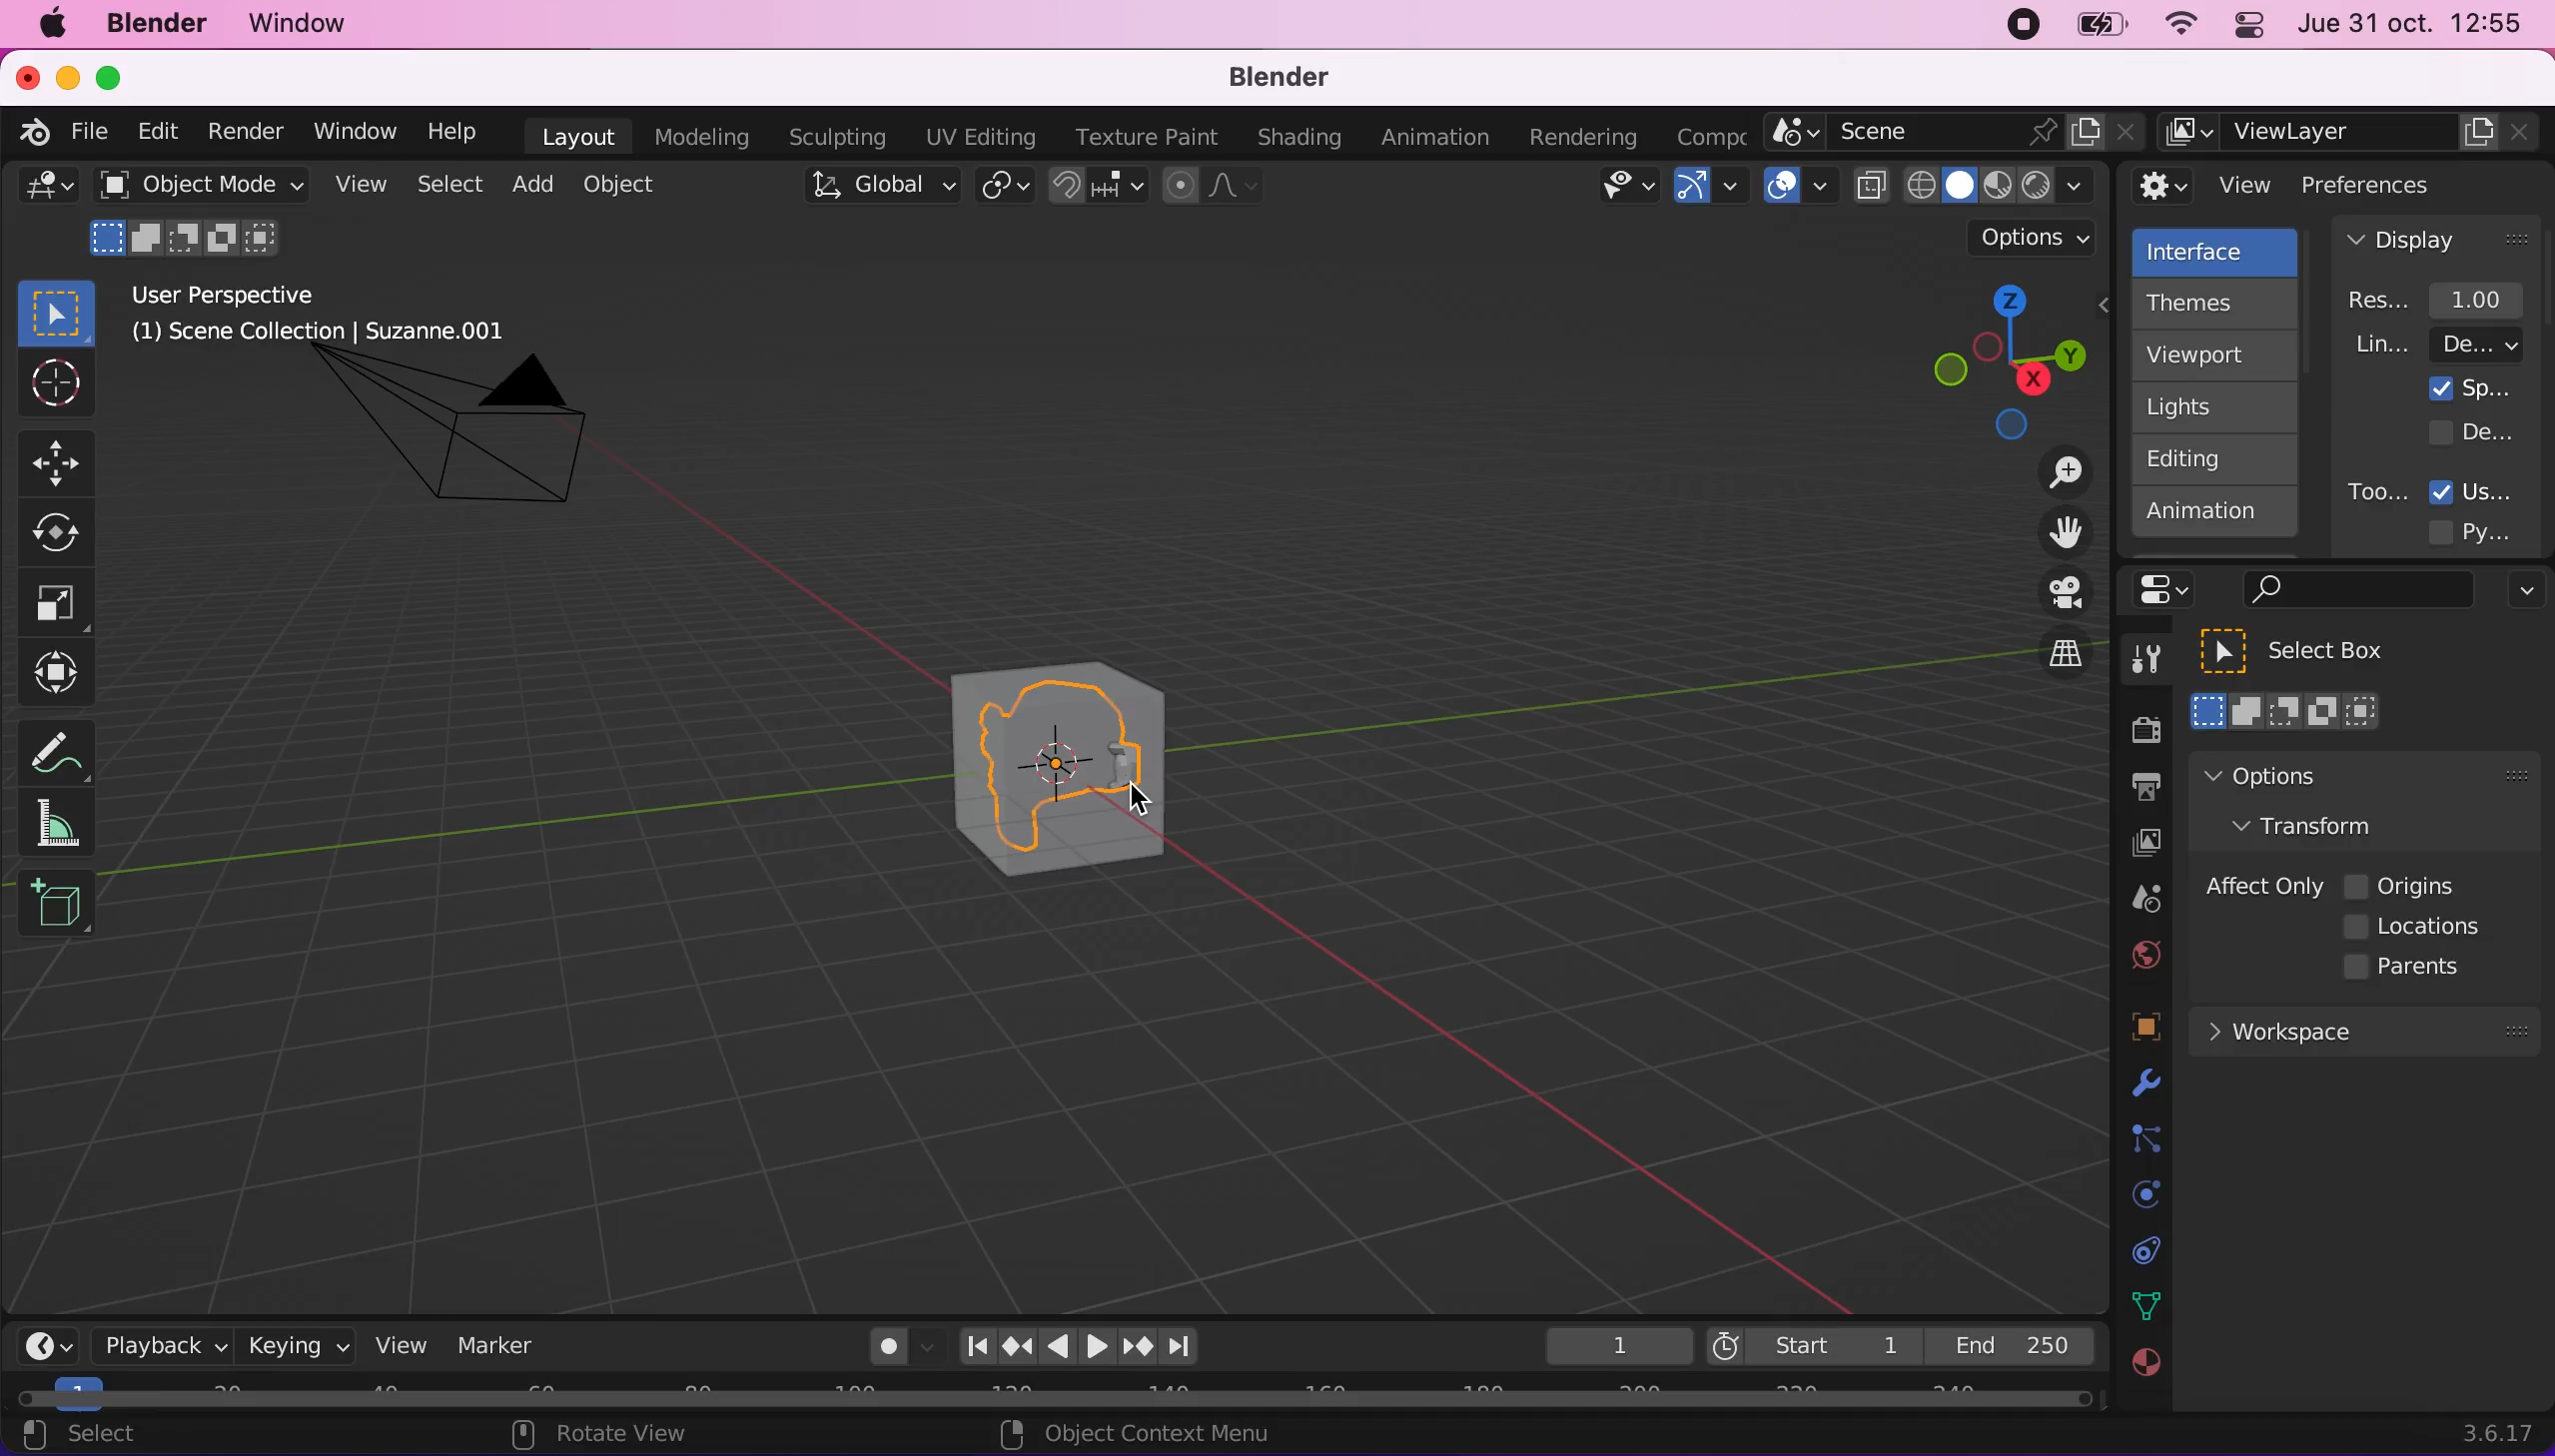 The height and width of the screenshot is (1456, 2555). What do you see at coordinates (1584, 138) in the screenshot?
I see `rendering` at bounding box center [1584, 138].